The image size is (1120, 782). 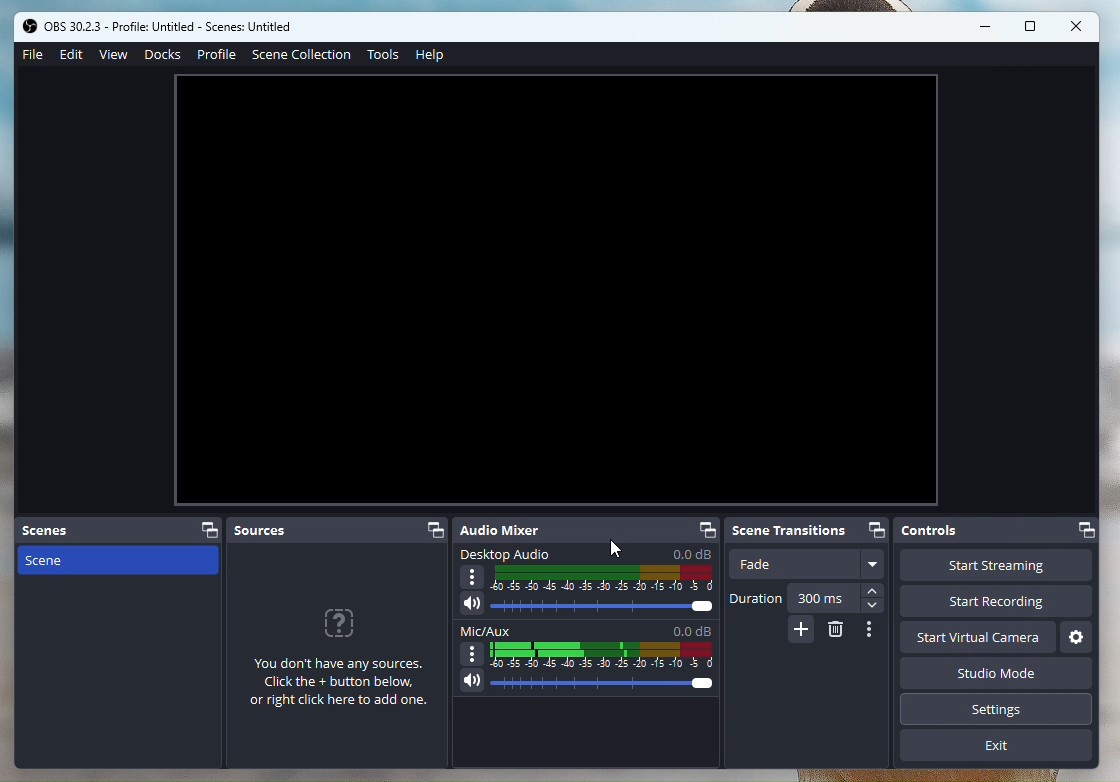 I want to click on cursor, so click(x=609, y=549).